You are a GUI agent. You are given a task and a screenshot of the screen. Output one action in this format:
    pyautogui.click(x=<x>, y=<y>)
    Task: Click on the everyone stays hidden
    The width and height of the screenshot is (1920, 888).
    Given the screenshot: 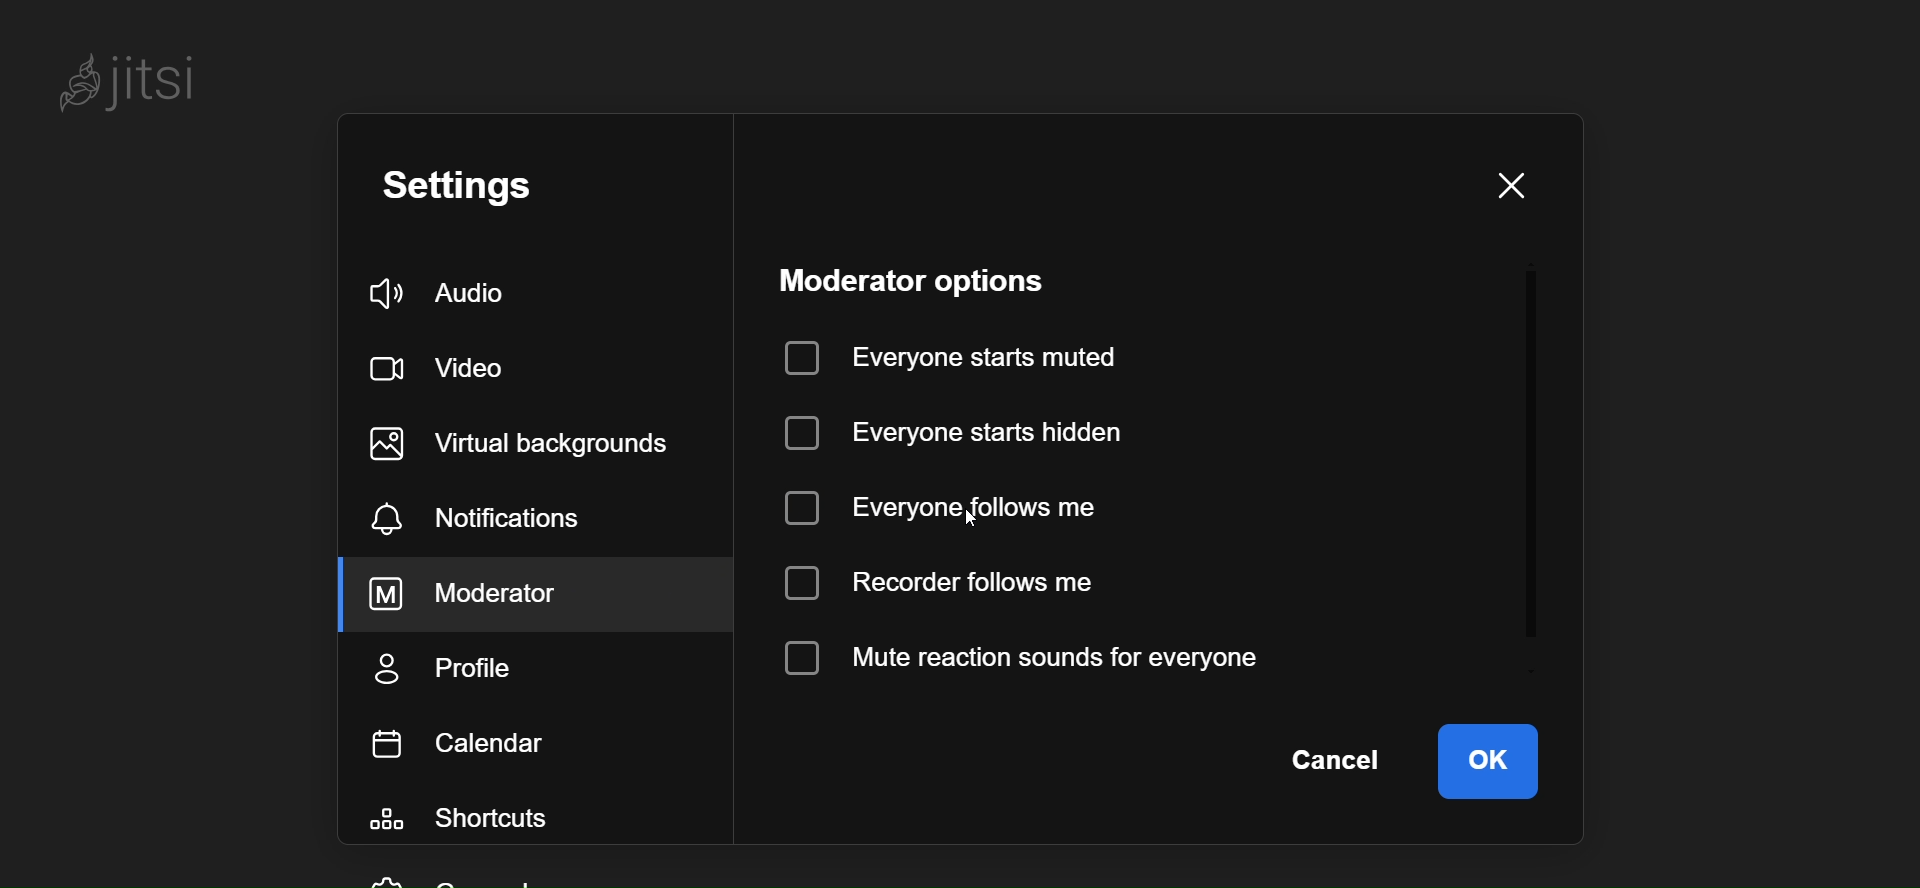 What is the action you would take?
    pyautogui.click(x=963, y=431)
    